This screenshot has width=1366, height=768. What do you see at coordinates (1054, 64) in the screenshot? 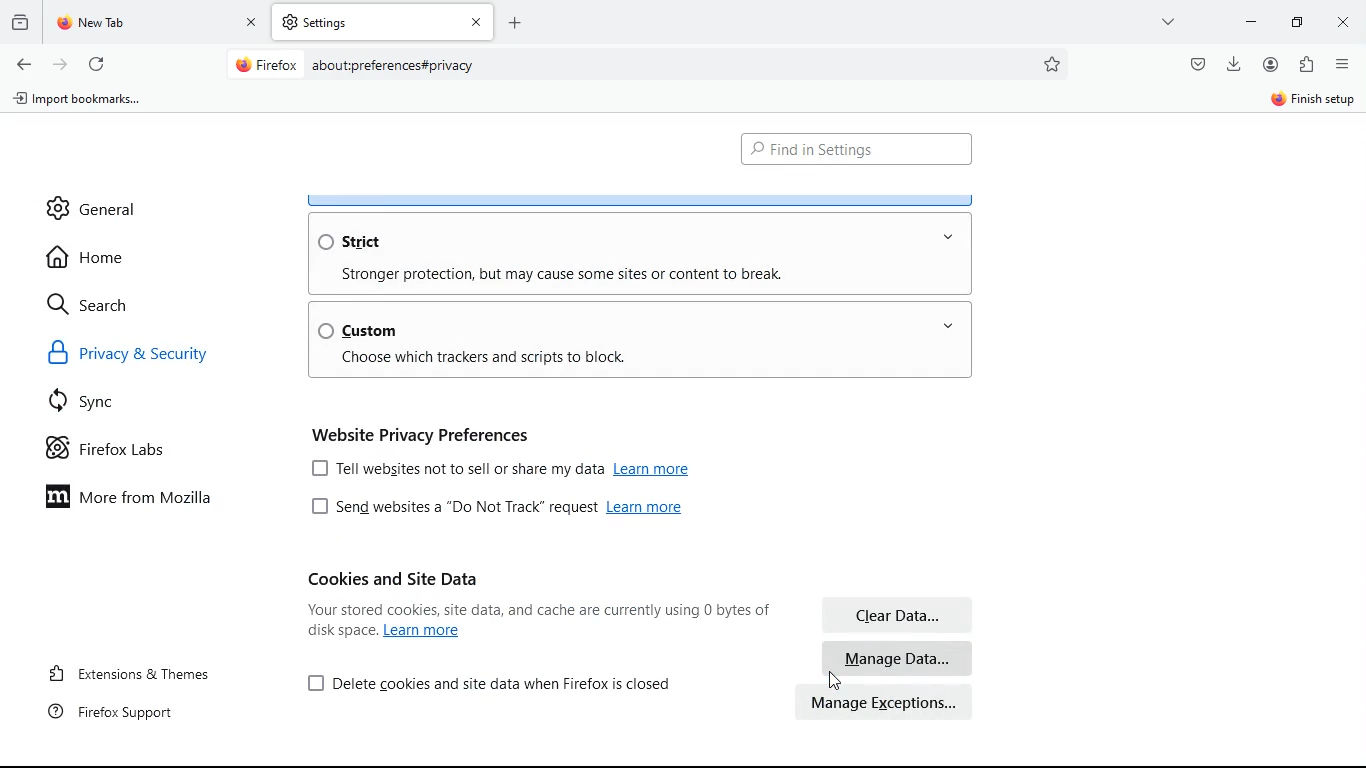
I see `preferences` at bounding box center [1054, 64].